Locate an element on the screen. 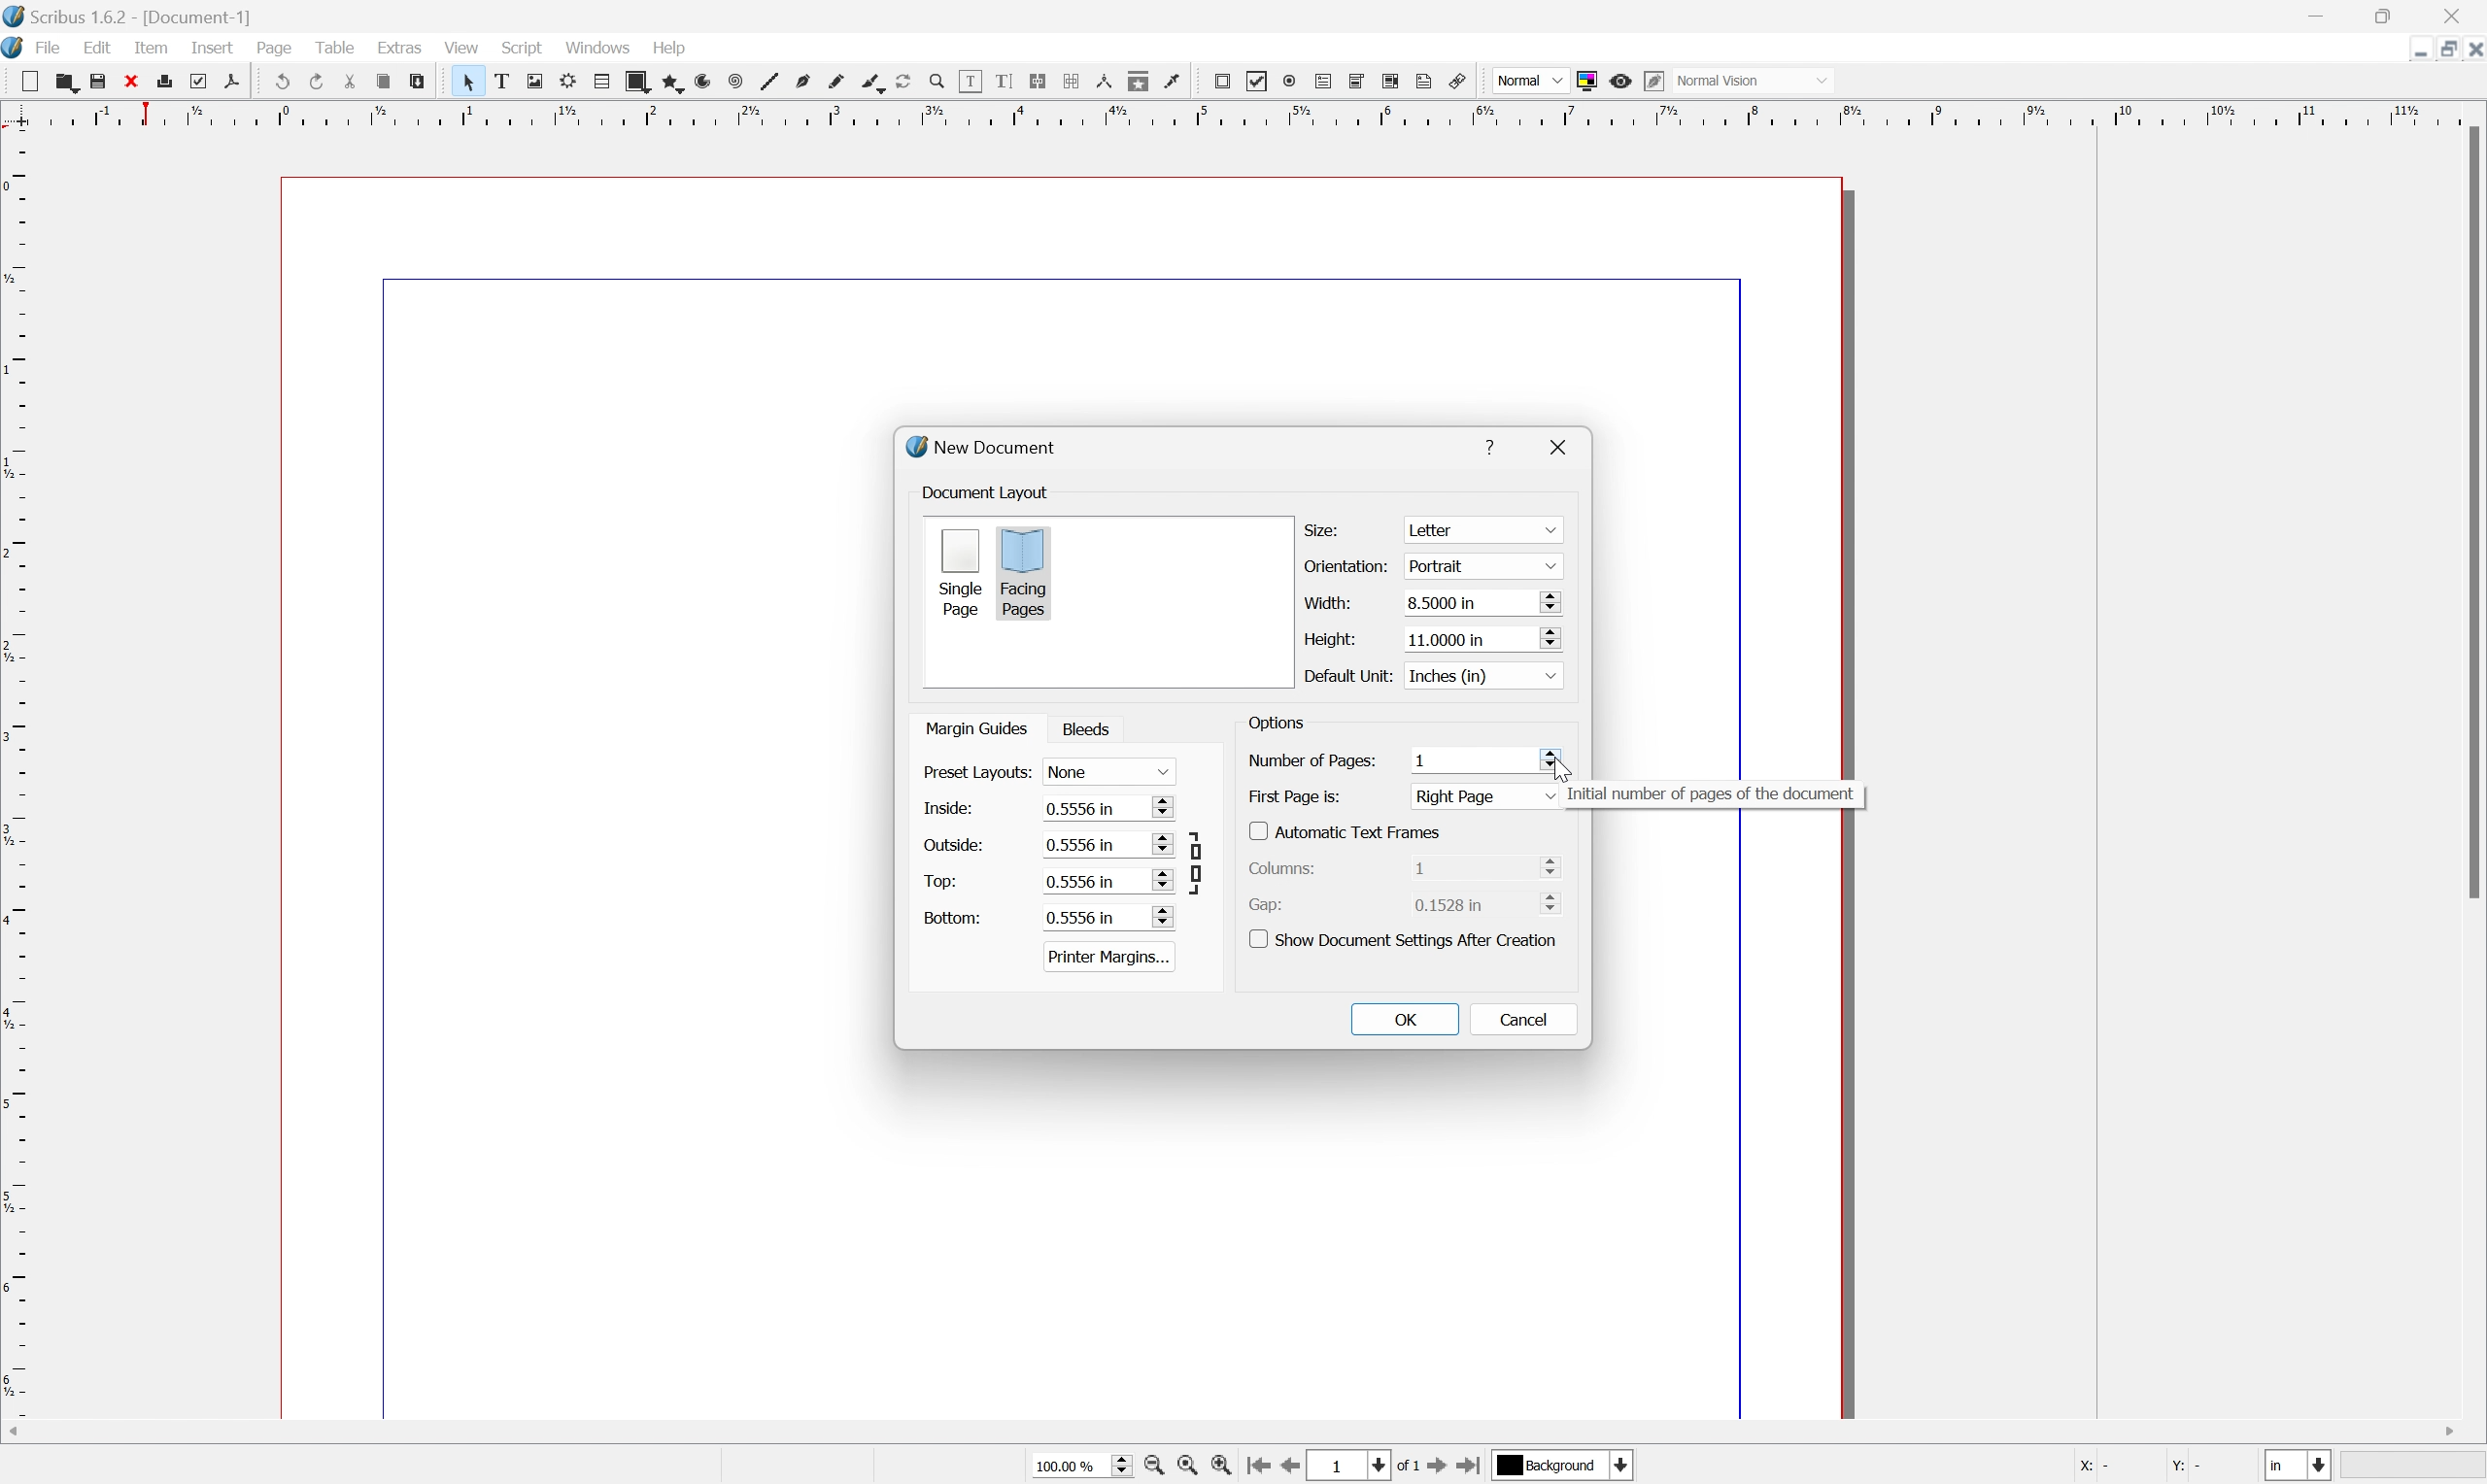 This screenshot has width=2487, height=1484. Save as PDF is located at coordinates (241, 82).